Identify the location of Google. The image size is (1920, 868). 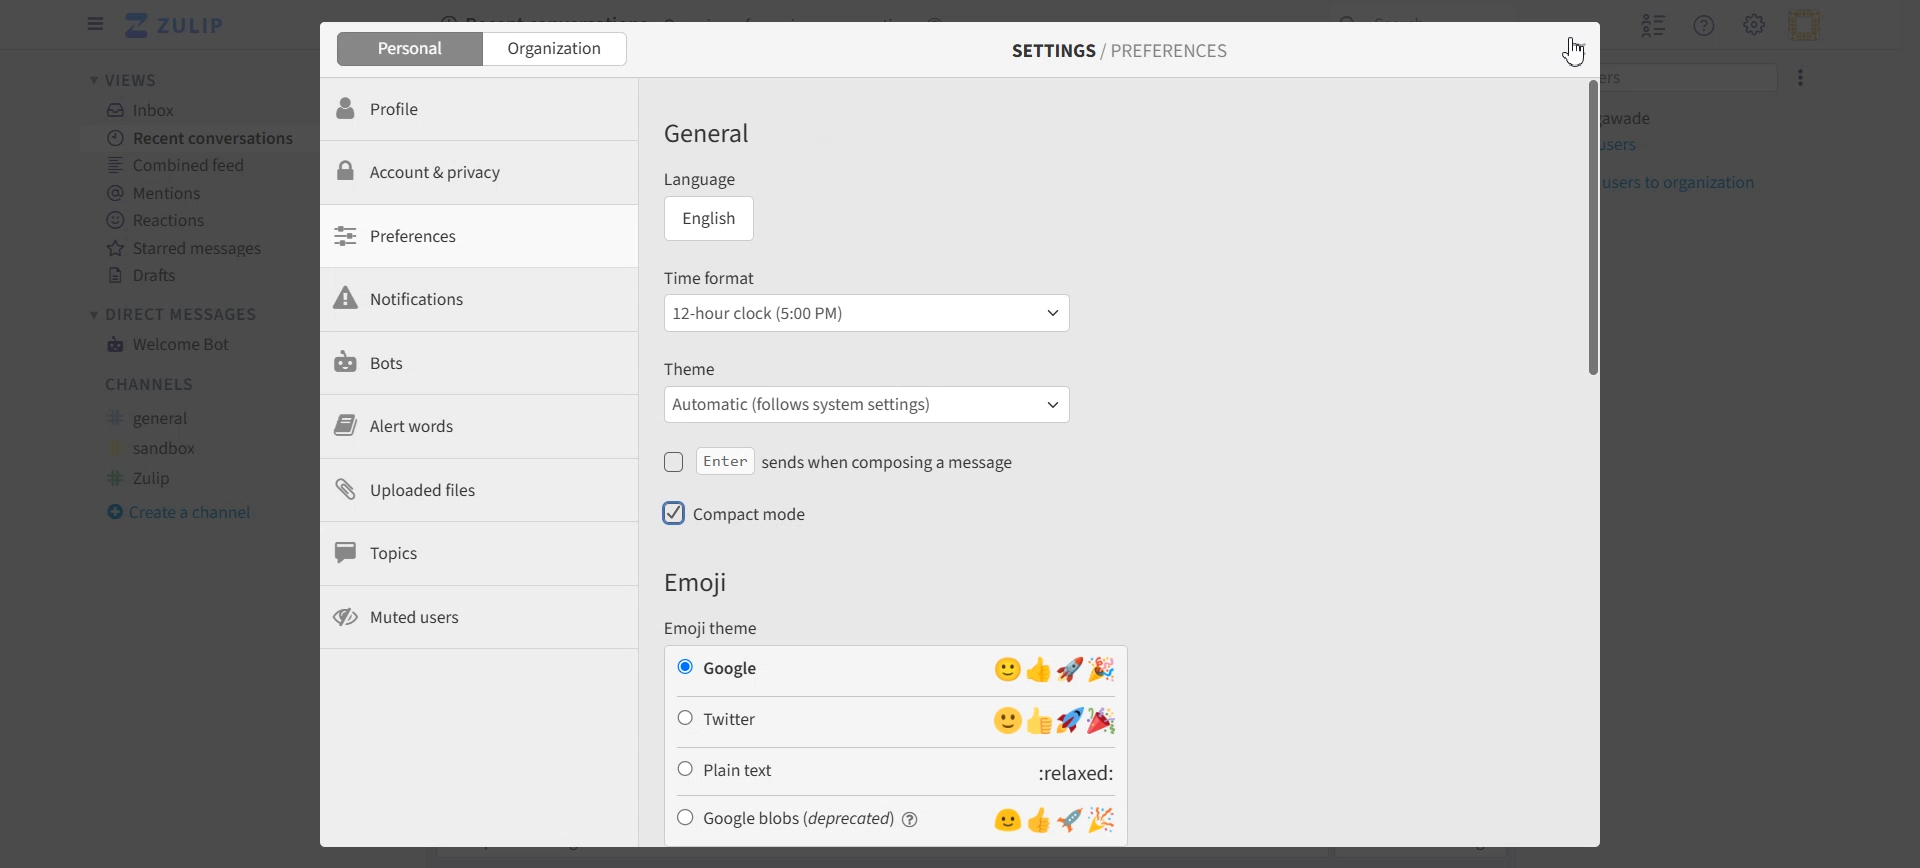
(898, 667).